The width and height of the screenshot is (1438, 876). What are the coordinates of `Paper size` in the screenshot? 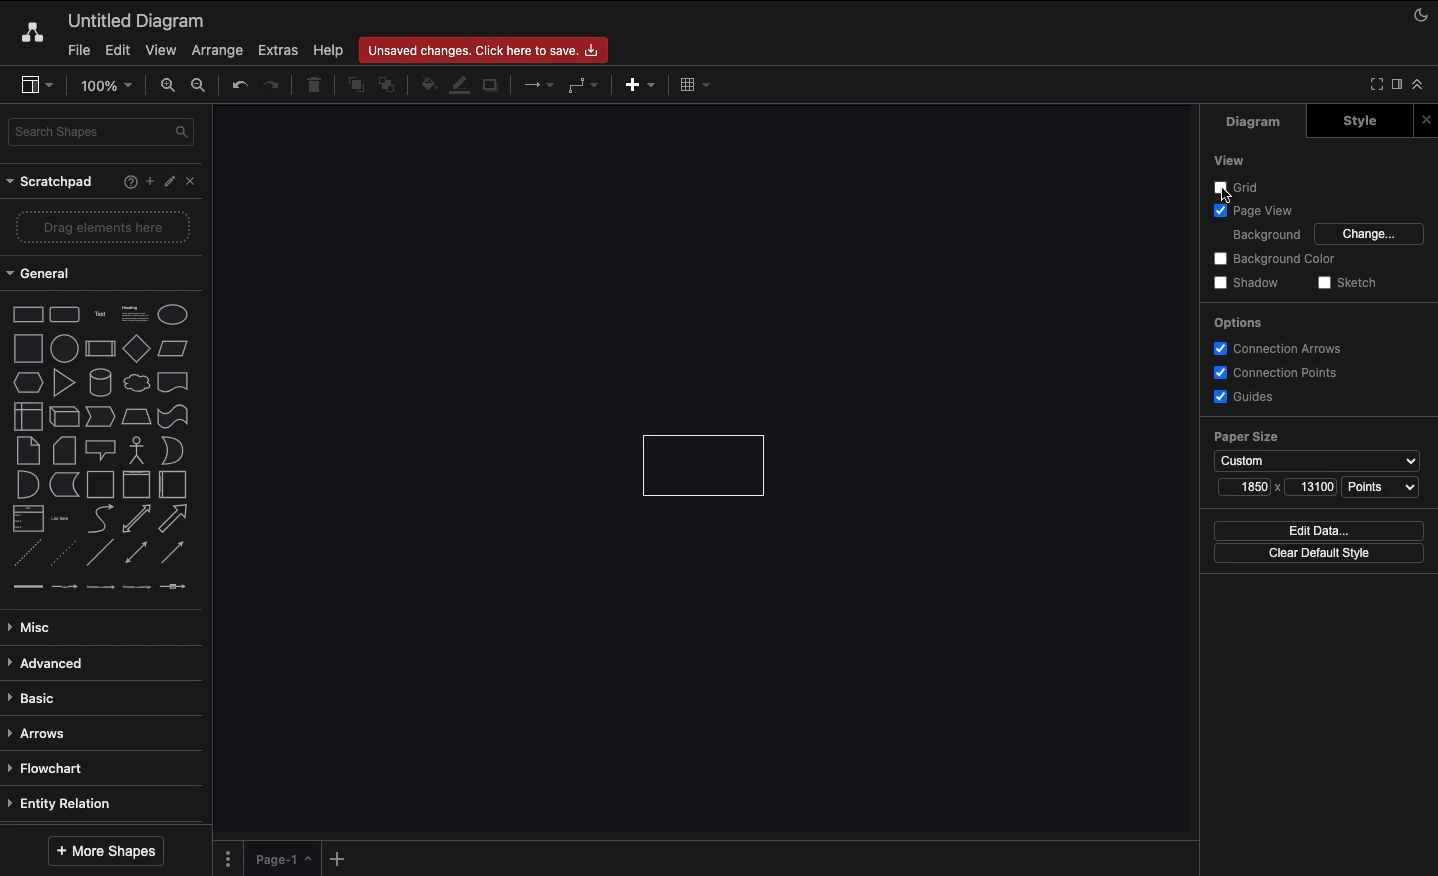 It's located at (1319, 449).